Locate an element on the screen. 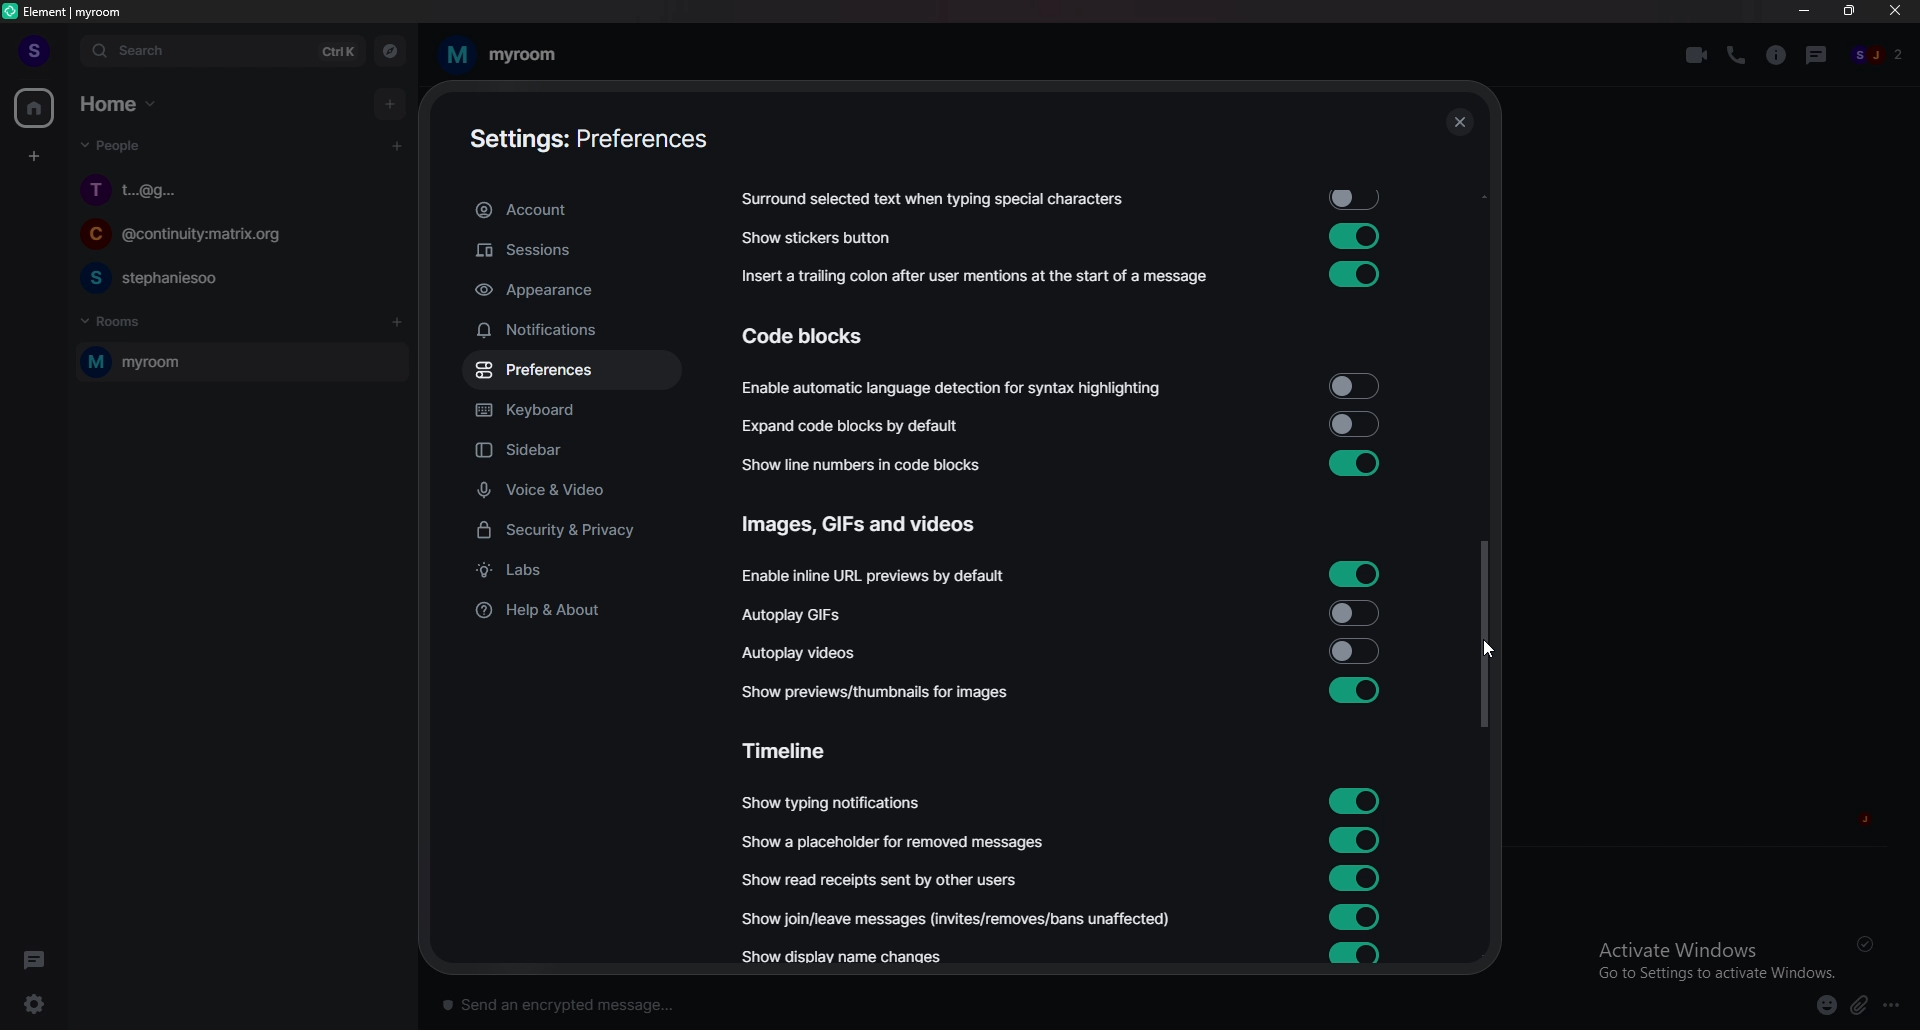 This screenshot has width=1920, height=1030. enable automatic language detection is located at coordinates (954, 390).